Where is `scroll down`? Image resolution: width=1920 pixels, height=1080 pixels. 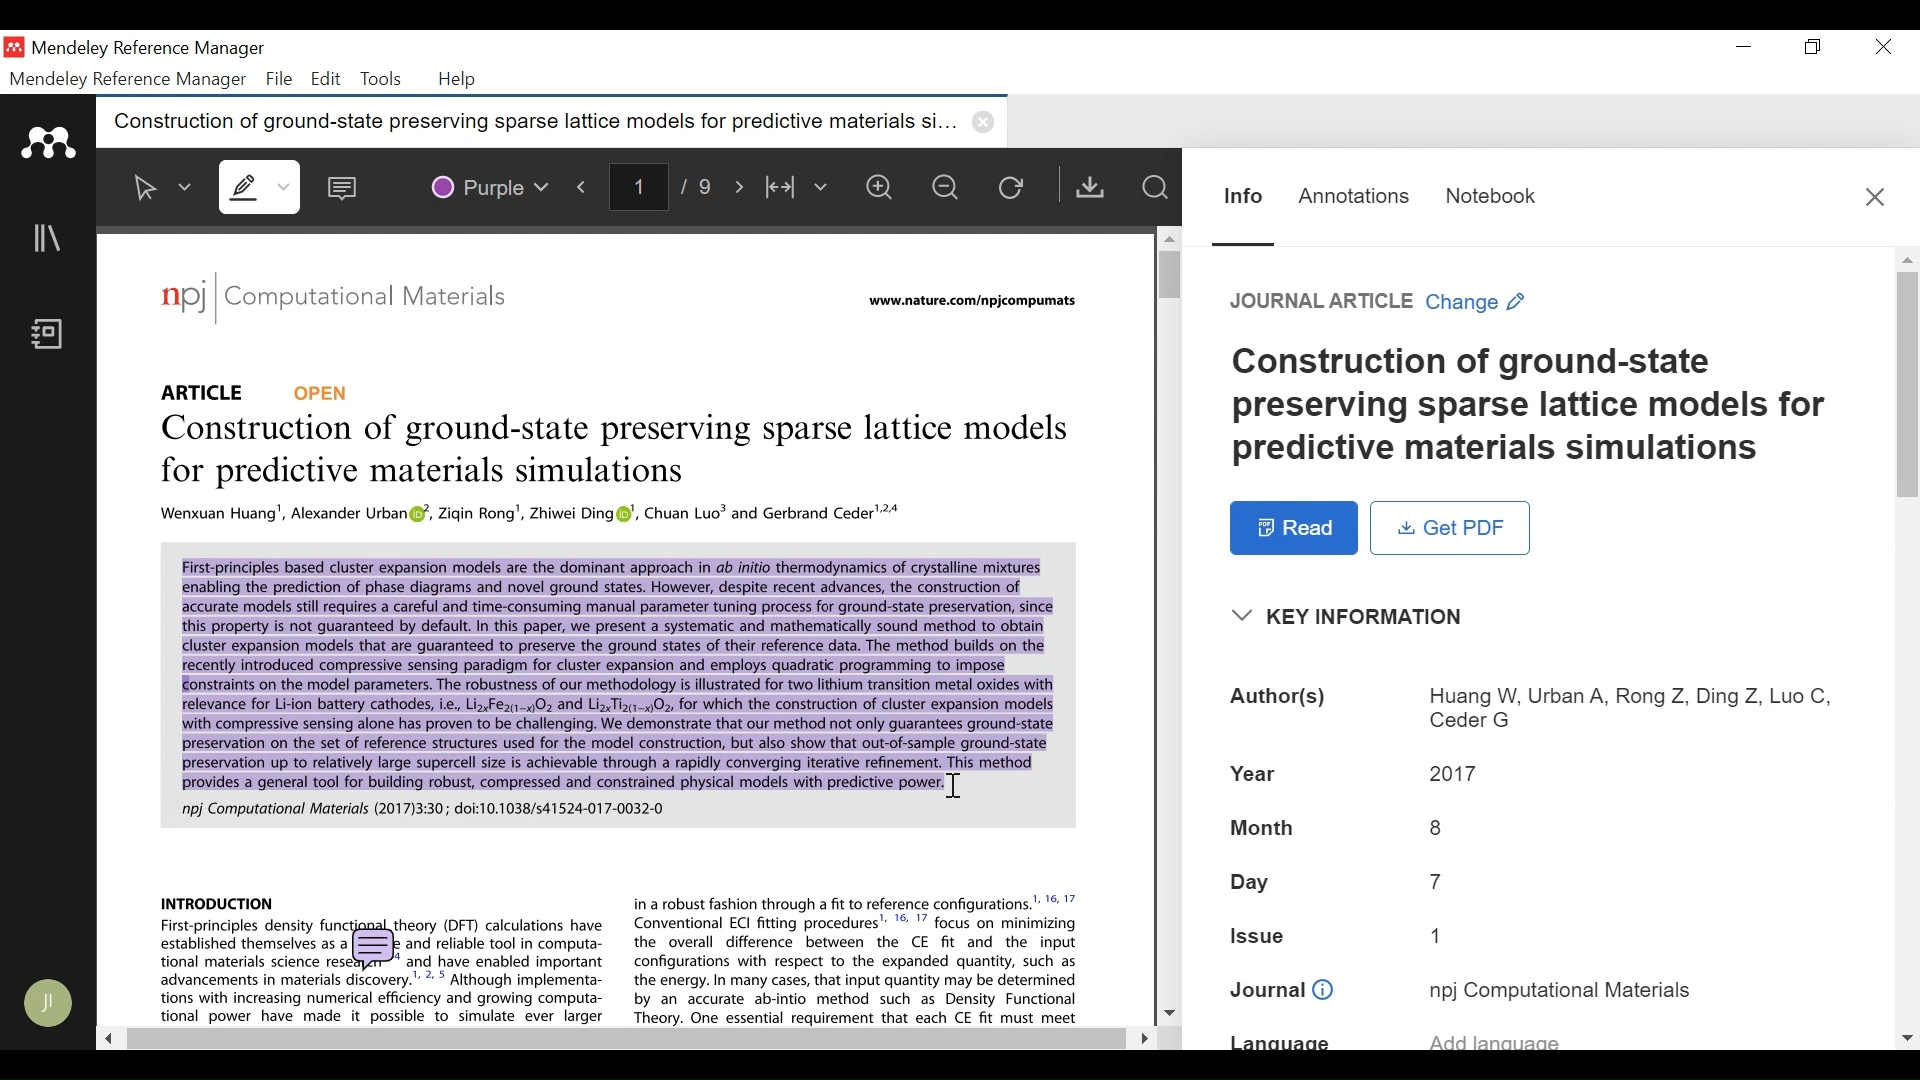 scroll down is located at coordinates (1907, 1038).